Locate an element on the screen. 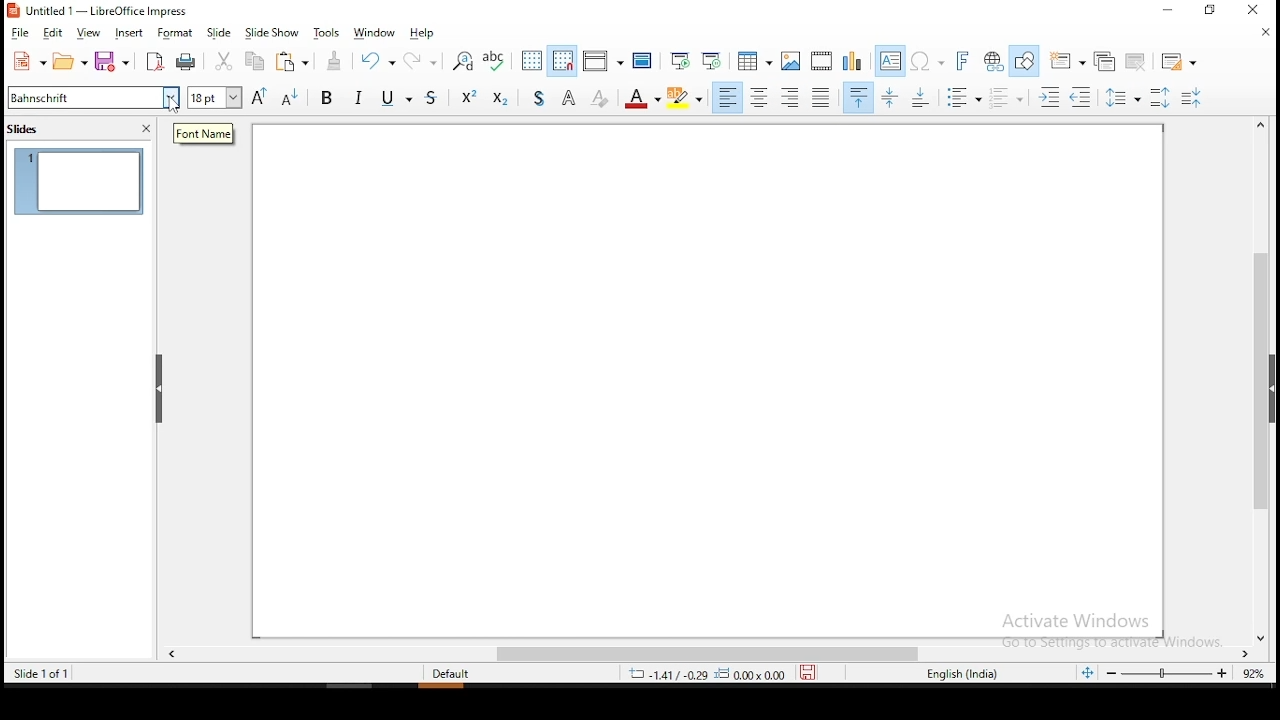  tools is located at coordinates (327, 33).